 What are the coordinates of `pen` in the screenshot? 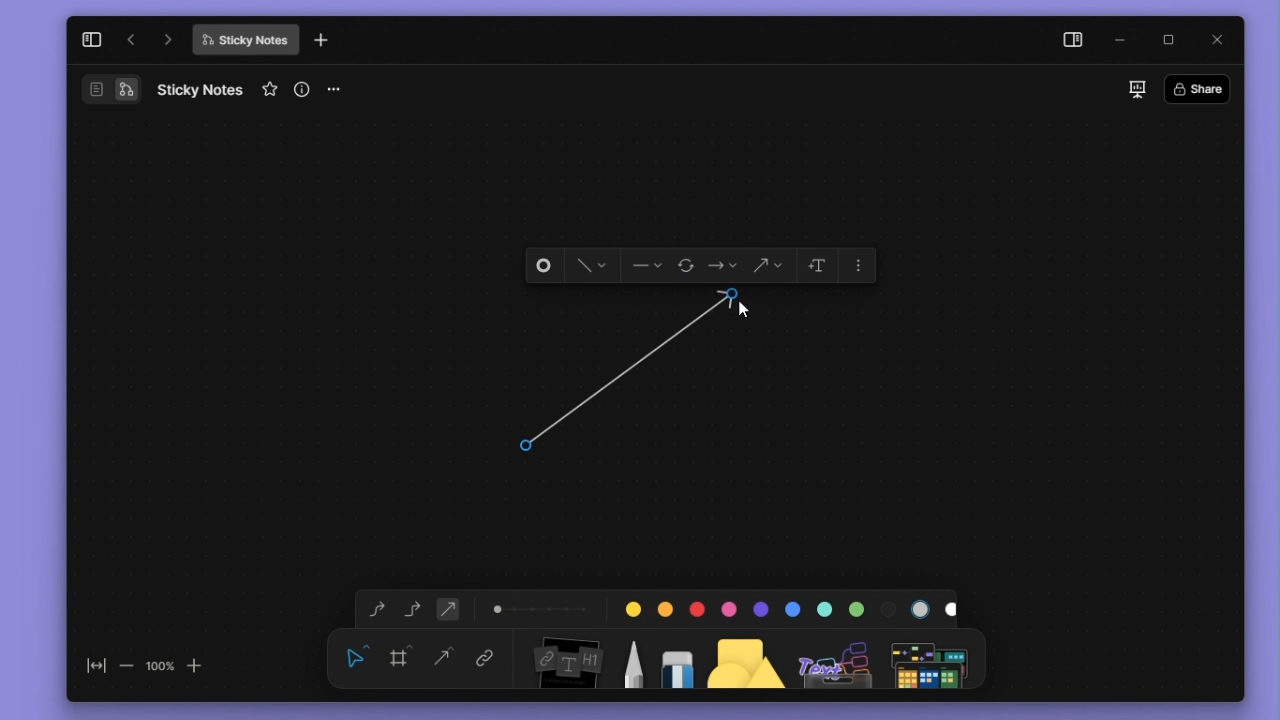 It's located at (632, 657).